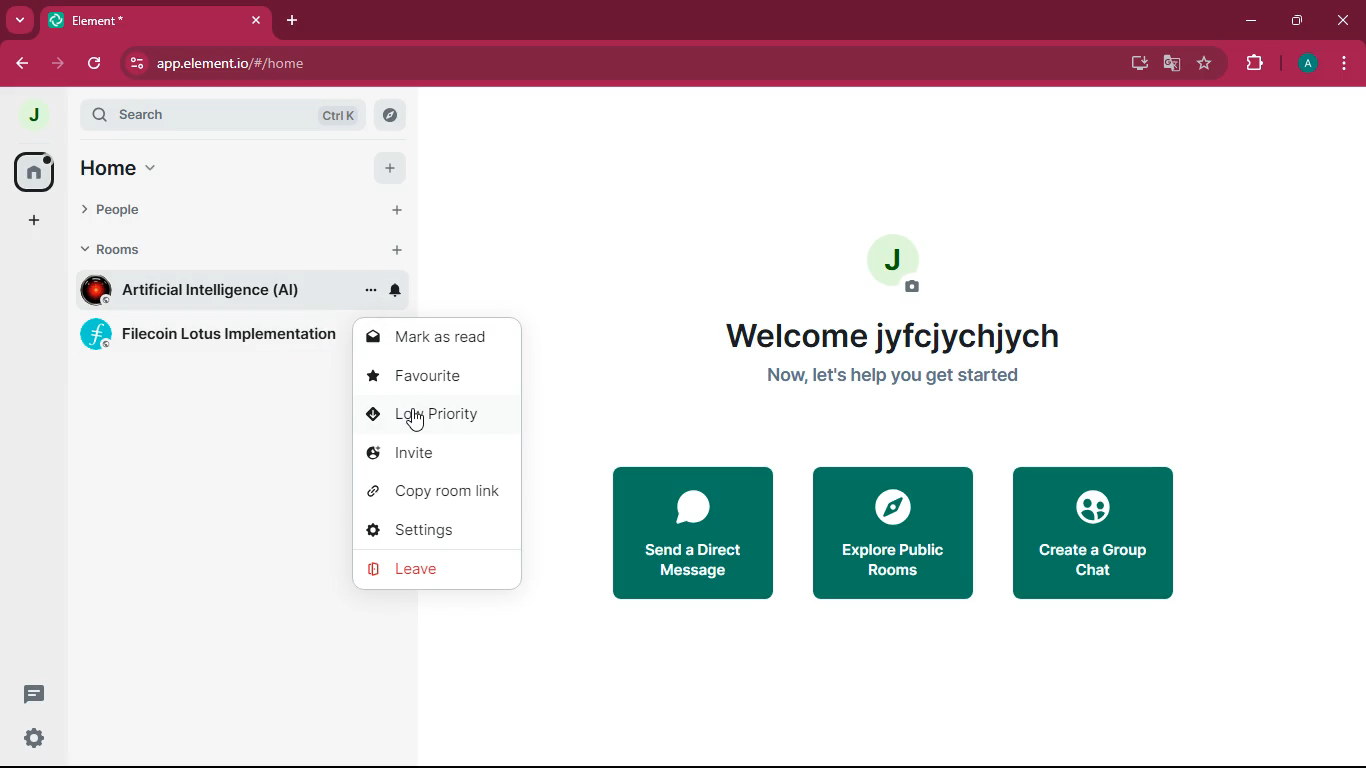  What do you see at coordinates (1204, 66) in the screenshot?
I see `favorite` at bounding box center [1204, 66].